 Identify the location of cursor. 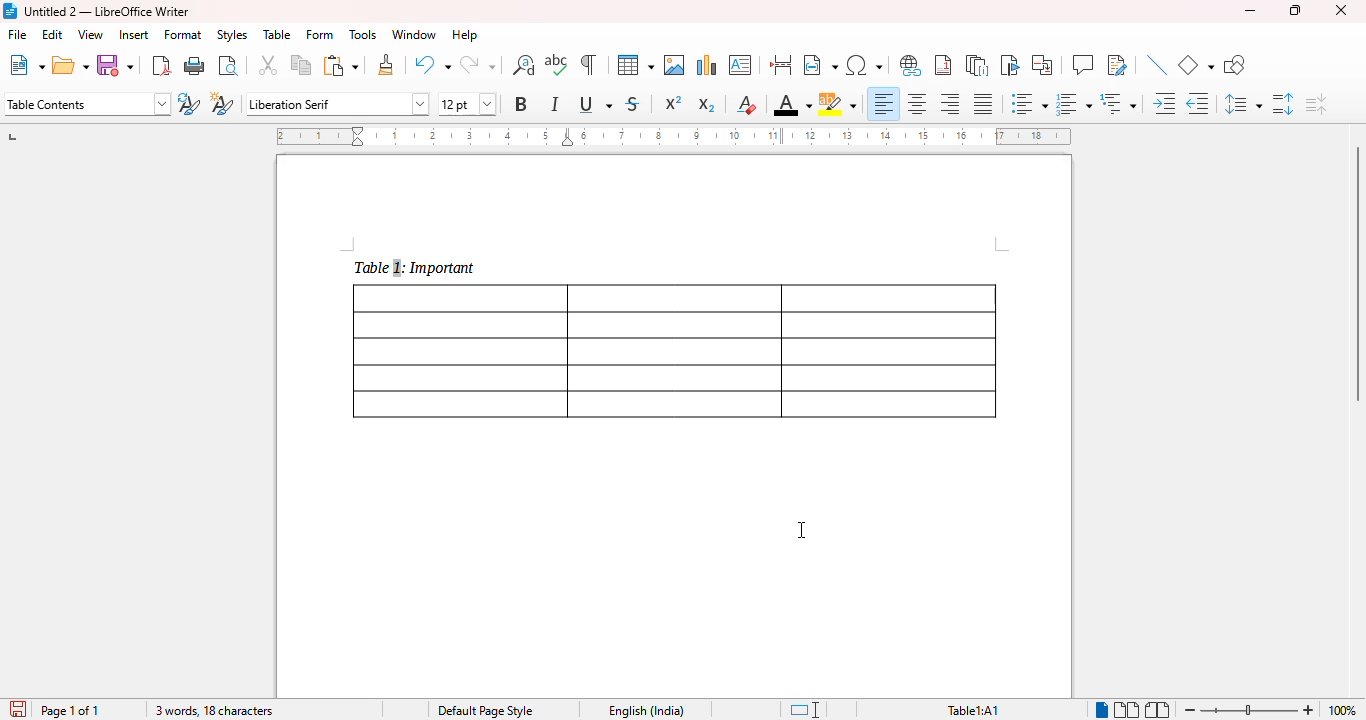
(803, 530).